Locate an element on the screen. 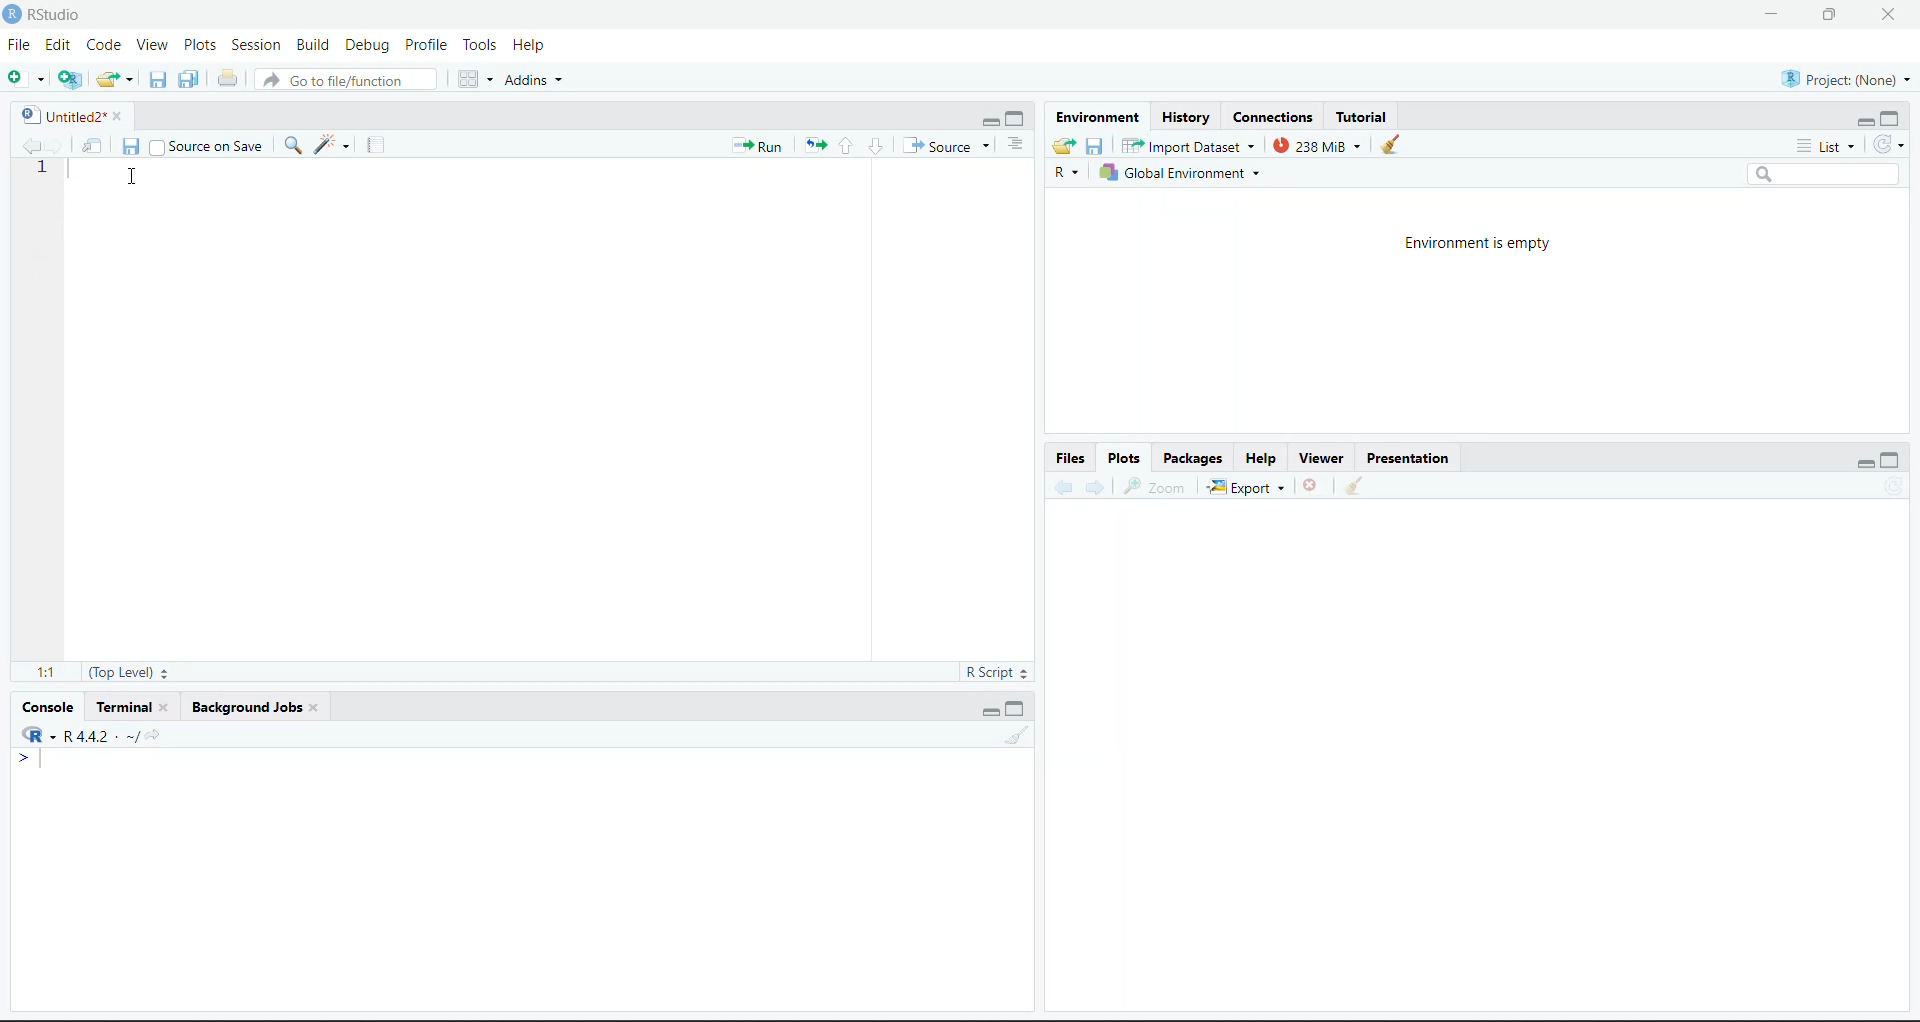  Top Level is located at coordinates (129, 672).